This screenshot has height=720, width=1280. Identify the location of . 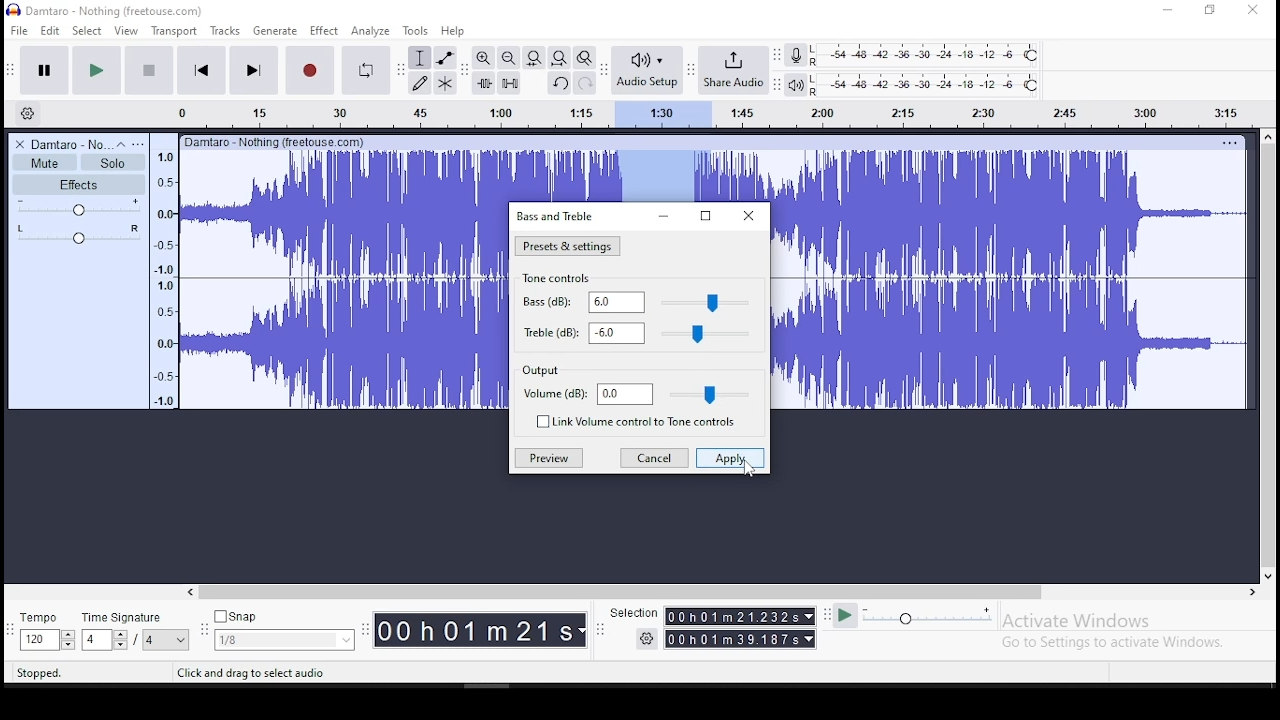
(11, 68).